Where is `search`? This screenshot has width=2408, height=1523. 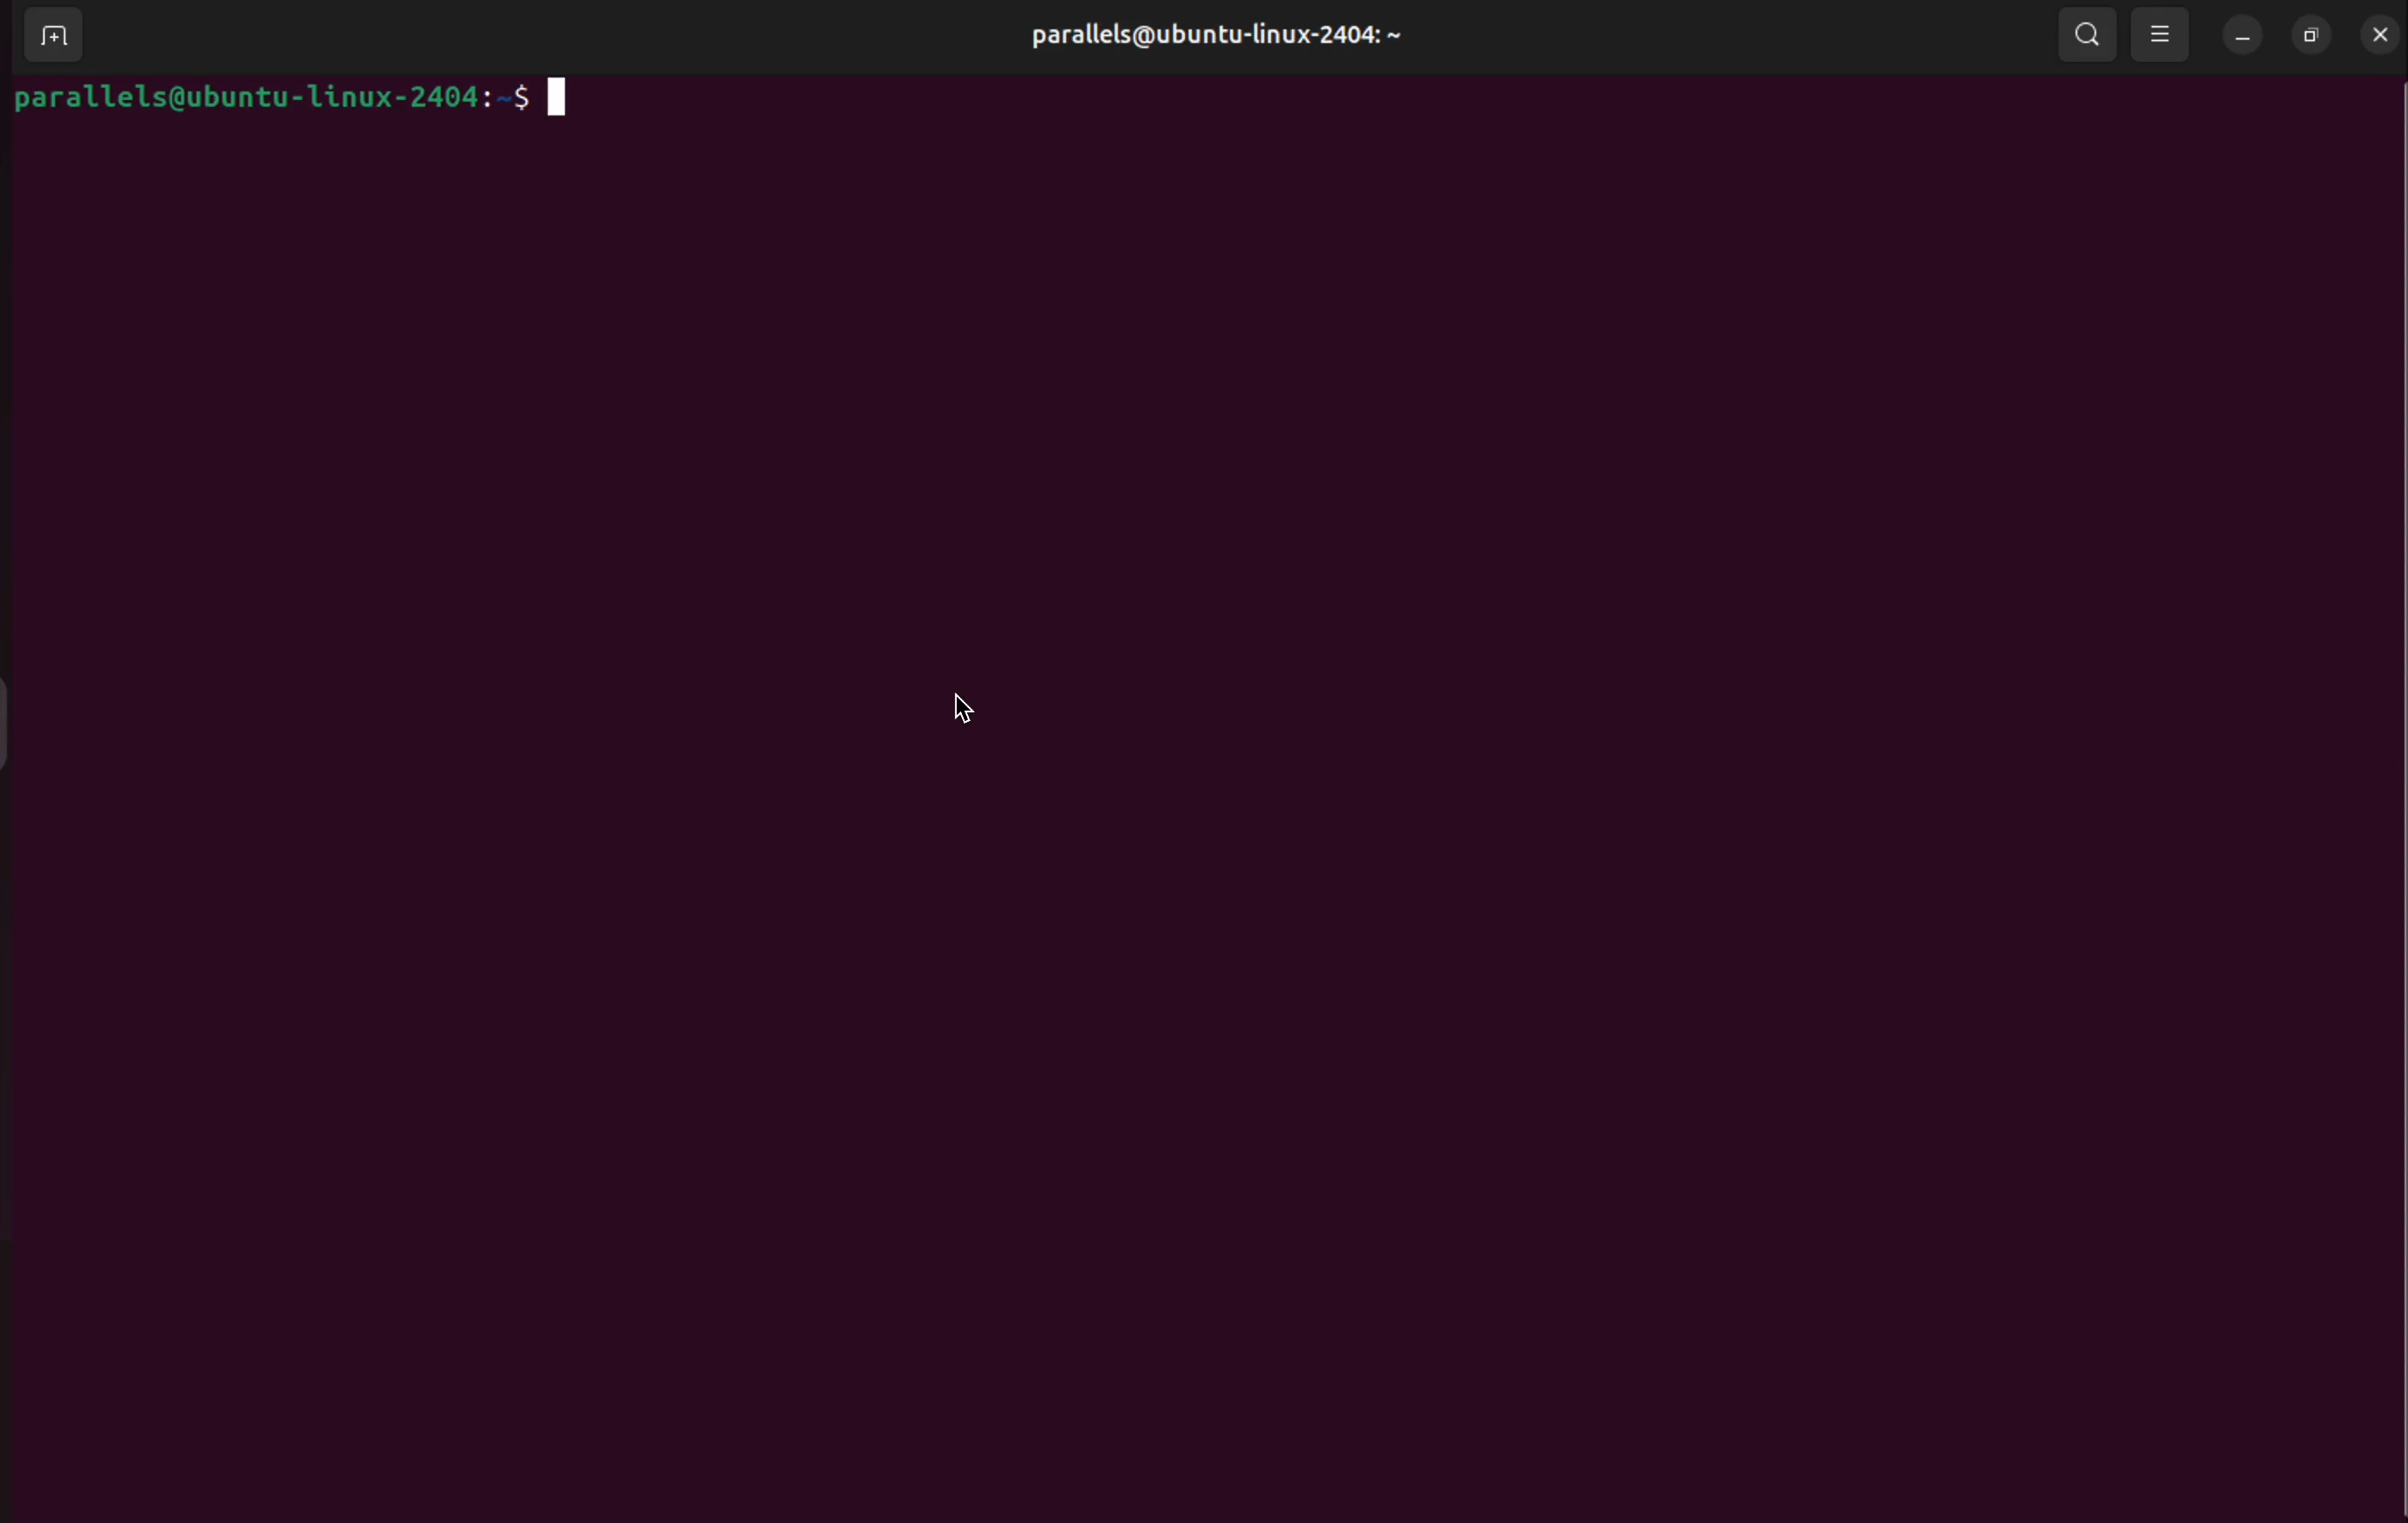 search is located at coordinates (2088, 37).